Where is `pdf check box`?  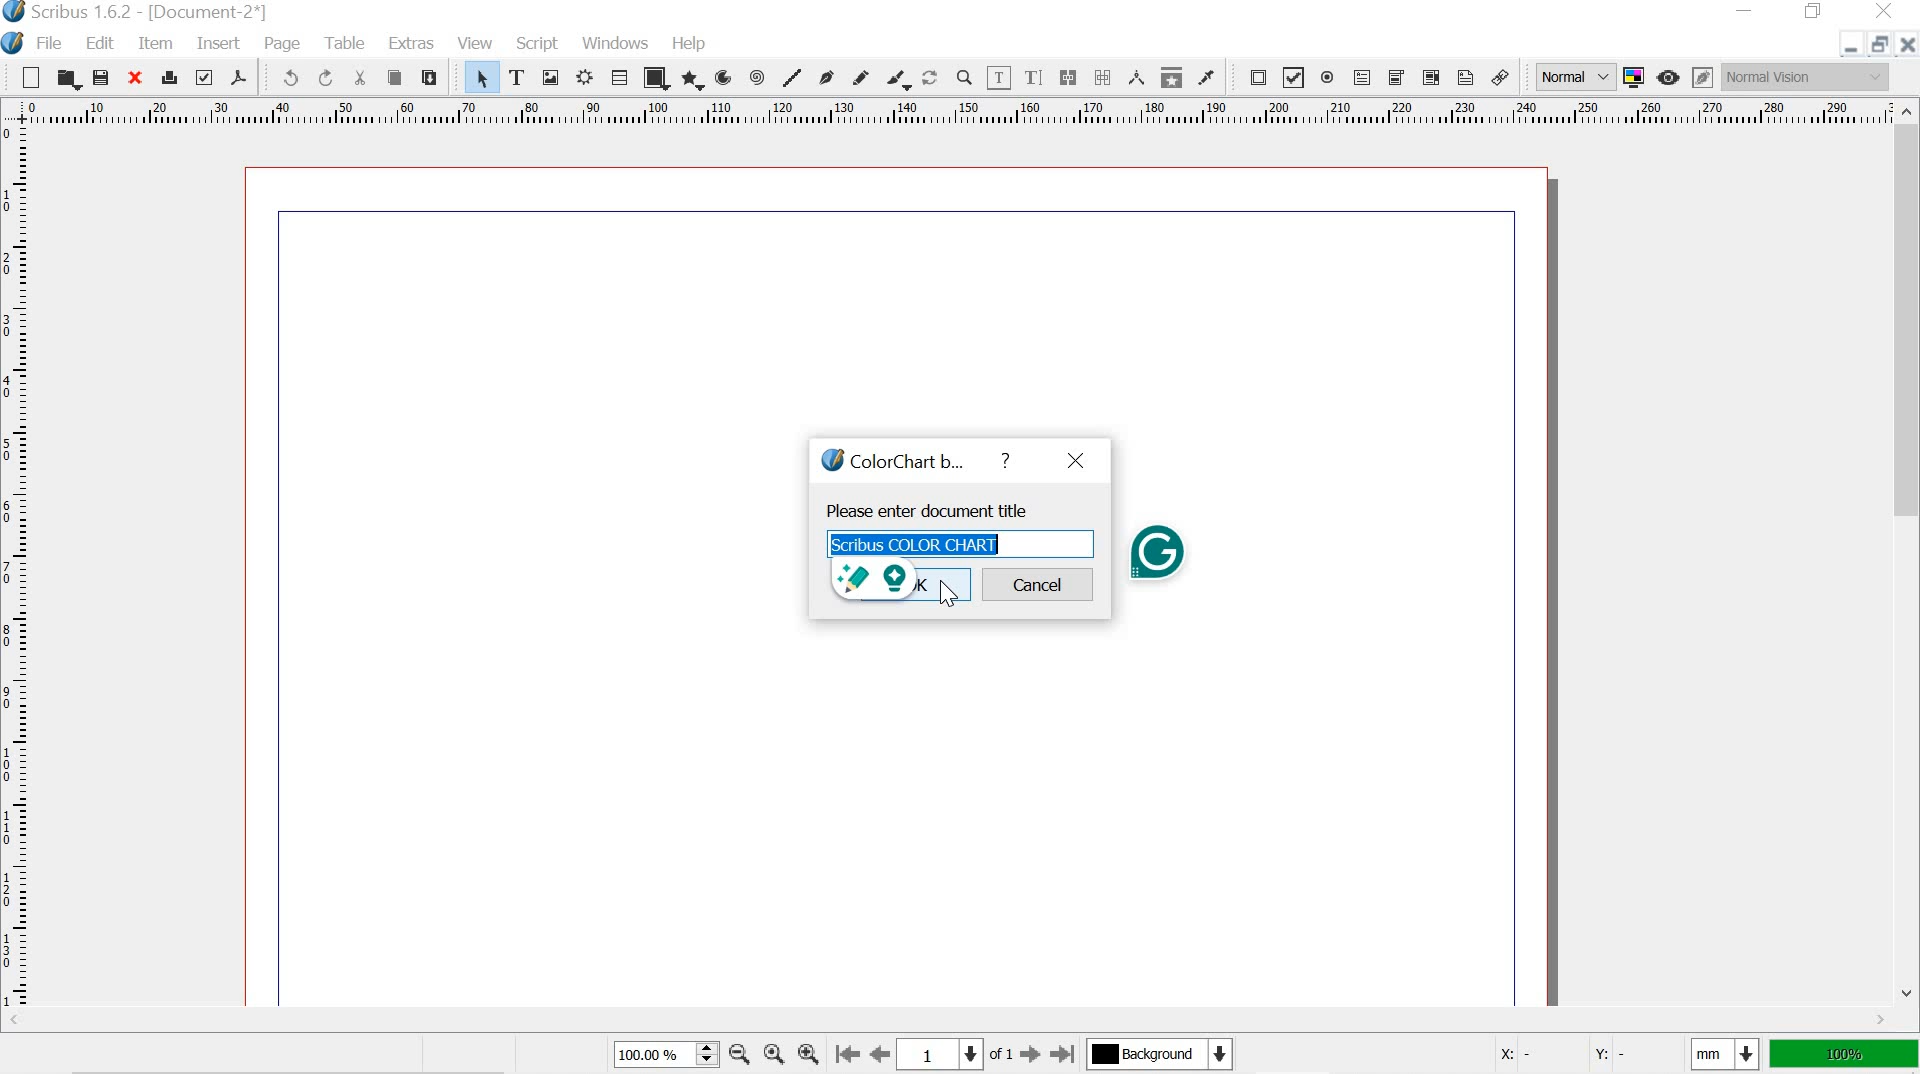
pdf check box is located at coordinates (1293, 79).